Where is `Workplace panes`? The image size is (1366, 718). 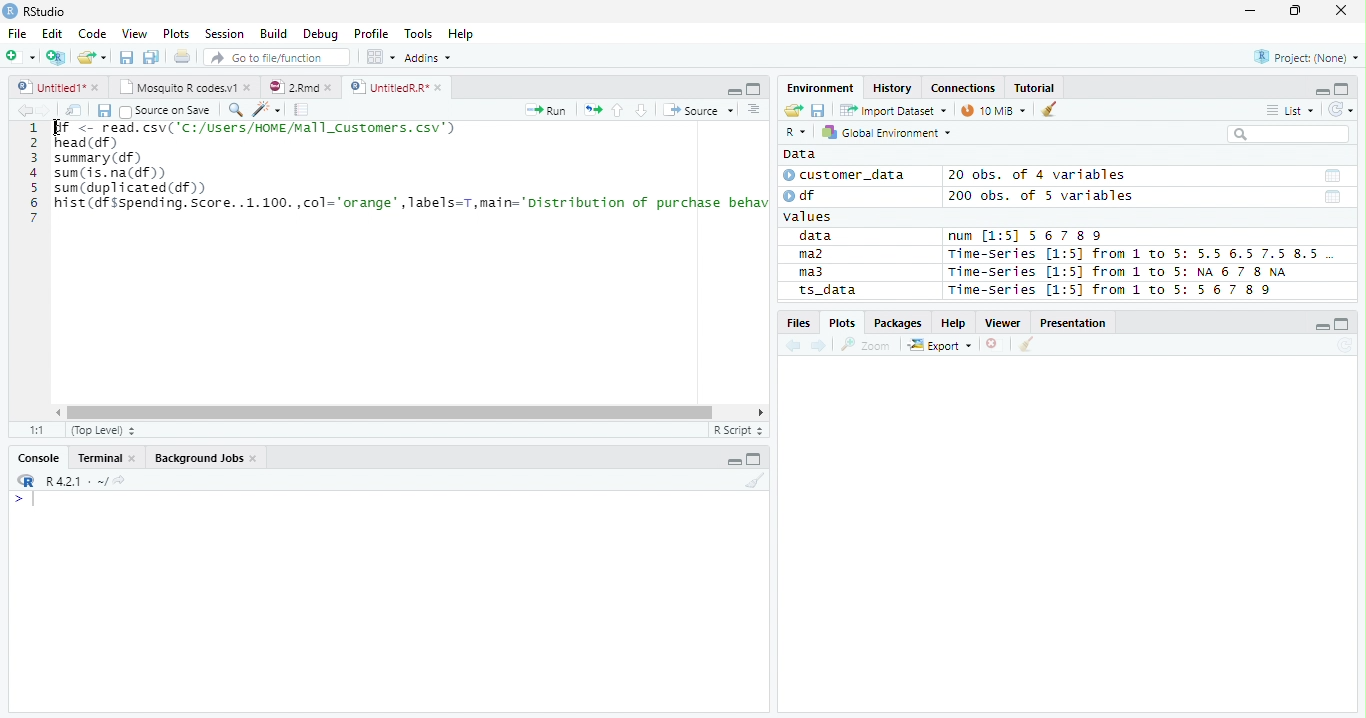 Workplace panes is located at coordinates (380, 57).